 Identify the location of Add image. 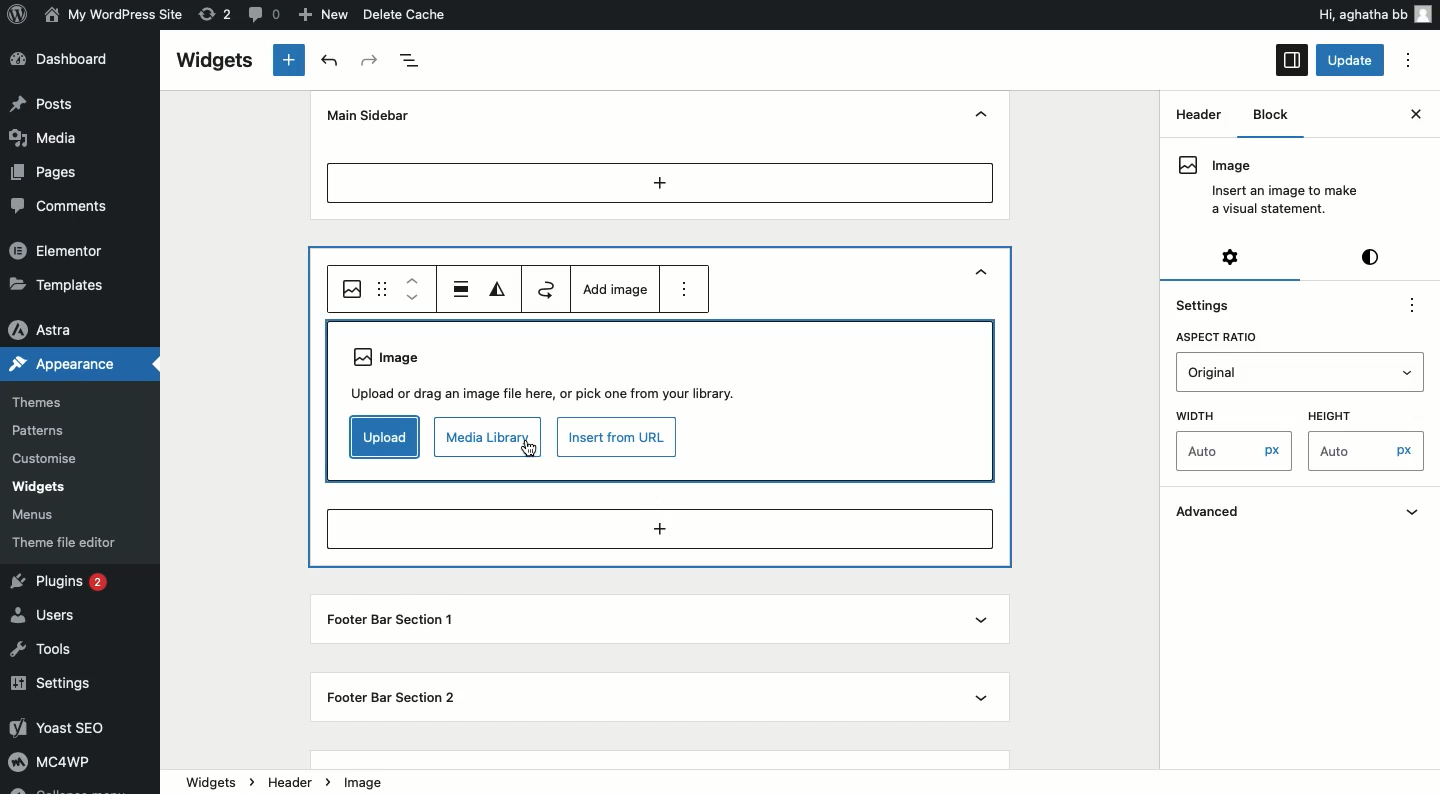
(613, 289).